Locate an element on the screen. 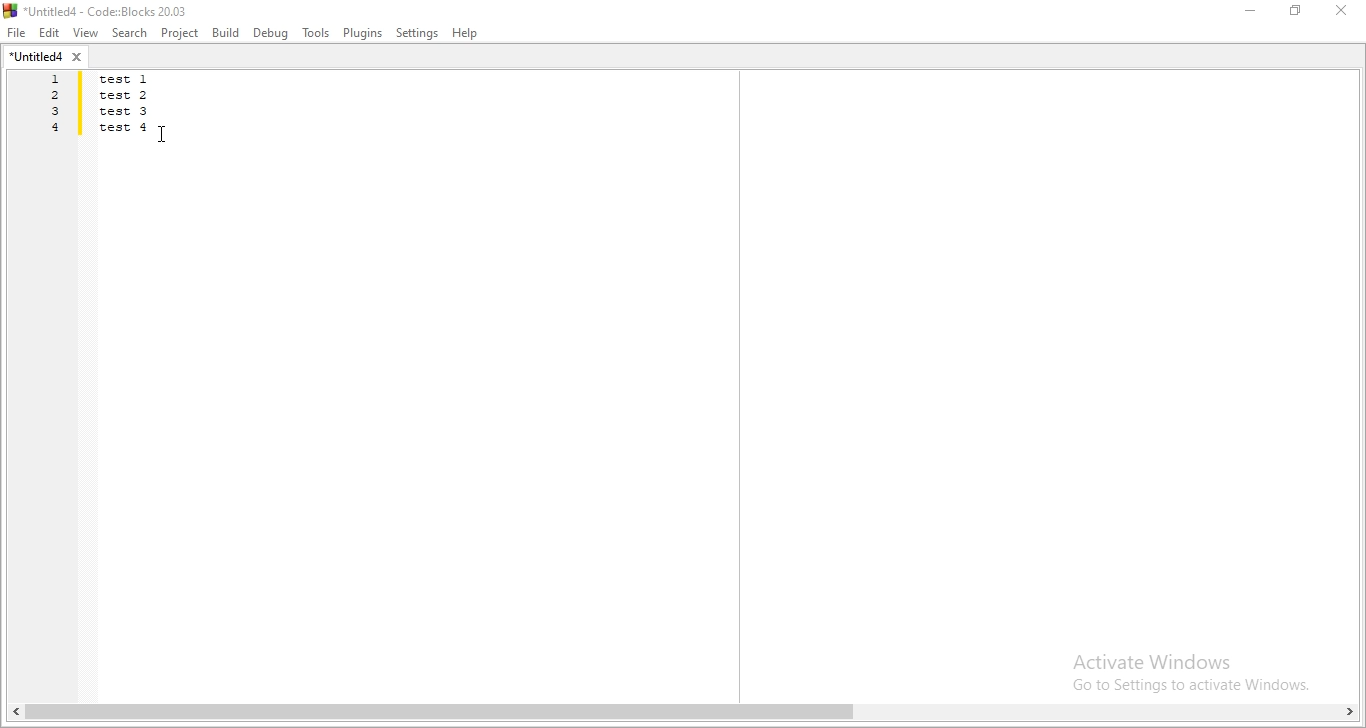 The height and width of the screenshot is (728, 1366). View  is located at coordinates (83, 33).